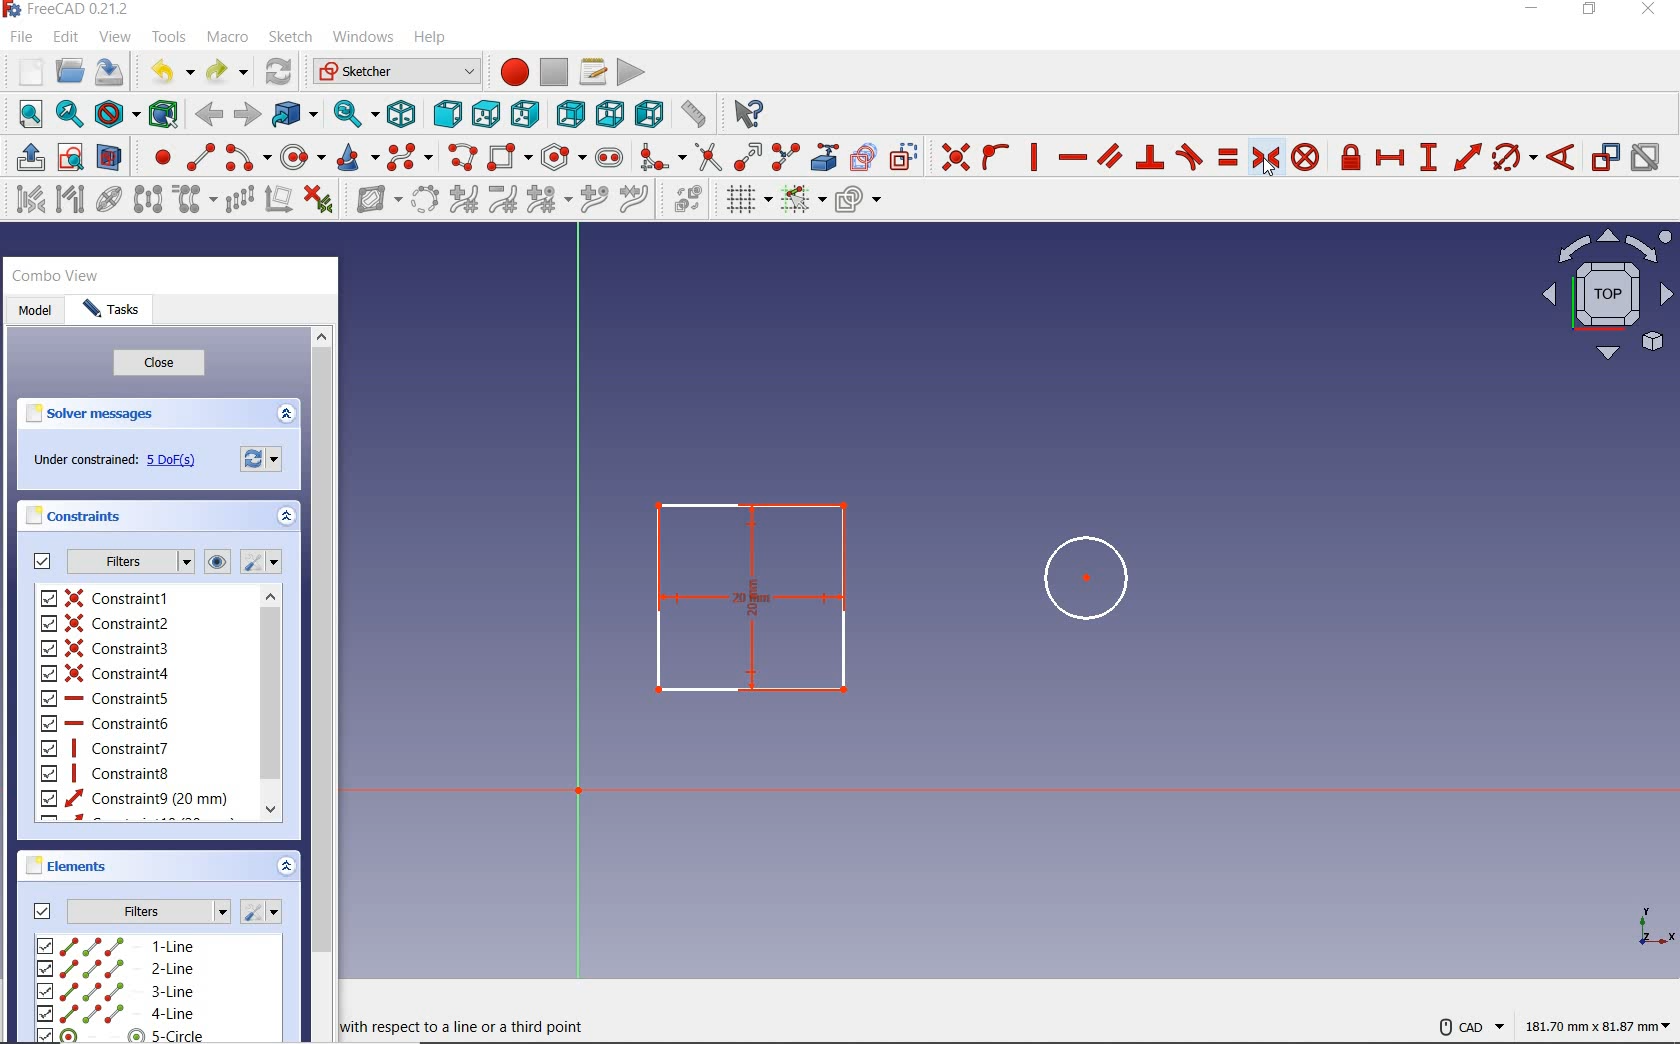 The image size is (1680, 1044). What do you see at coordinates (229, 36) in the screenshot?
I see `macro` at bounding box center [229, 36].